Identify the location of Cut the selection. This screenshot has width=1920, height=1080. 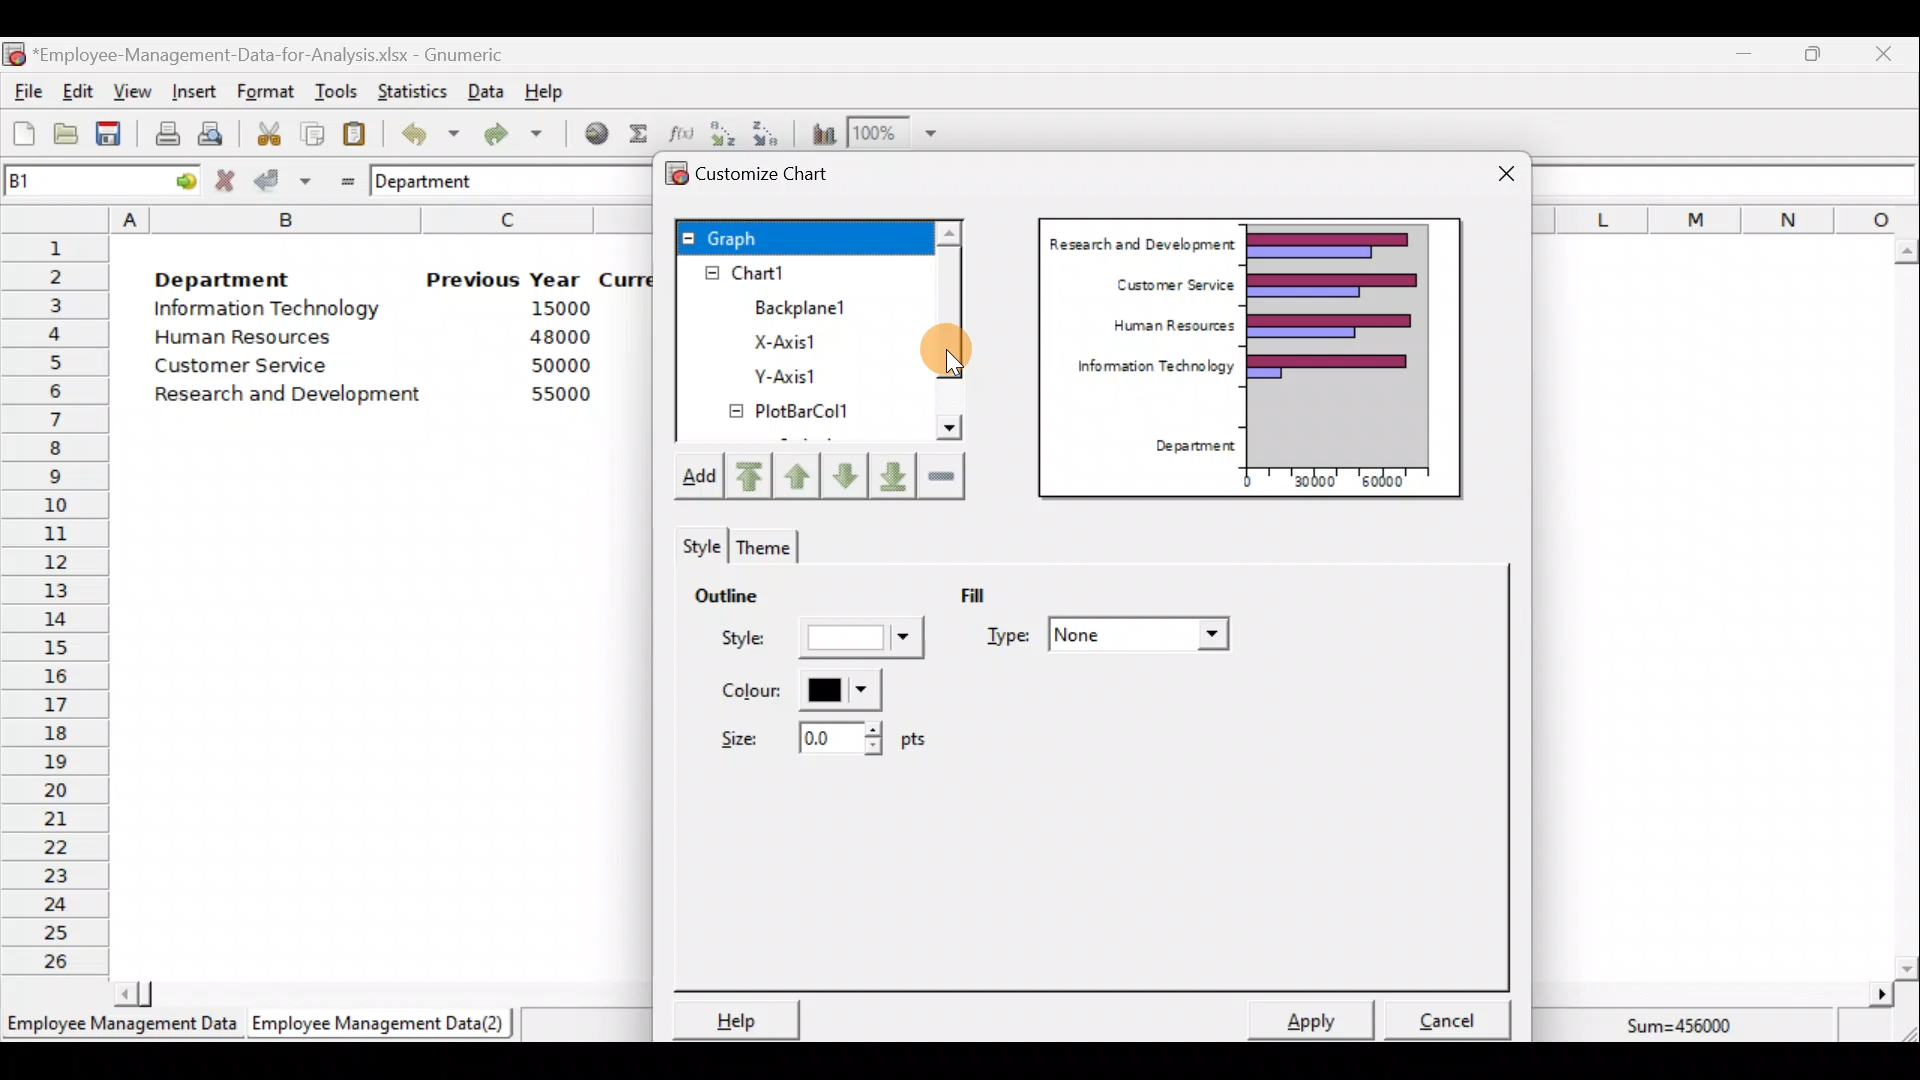
(263, 131).